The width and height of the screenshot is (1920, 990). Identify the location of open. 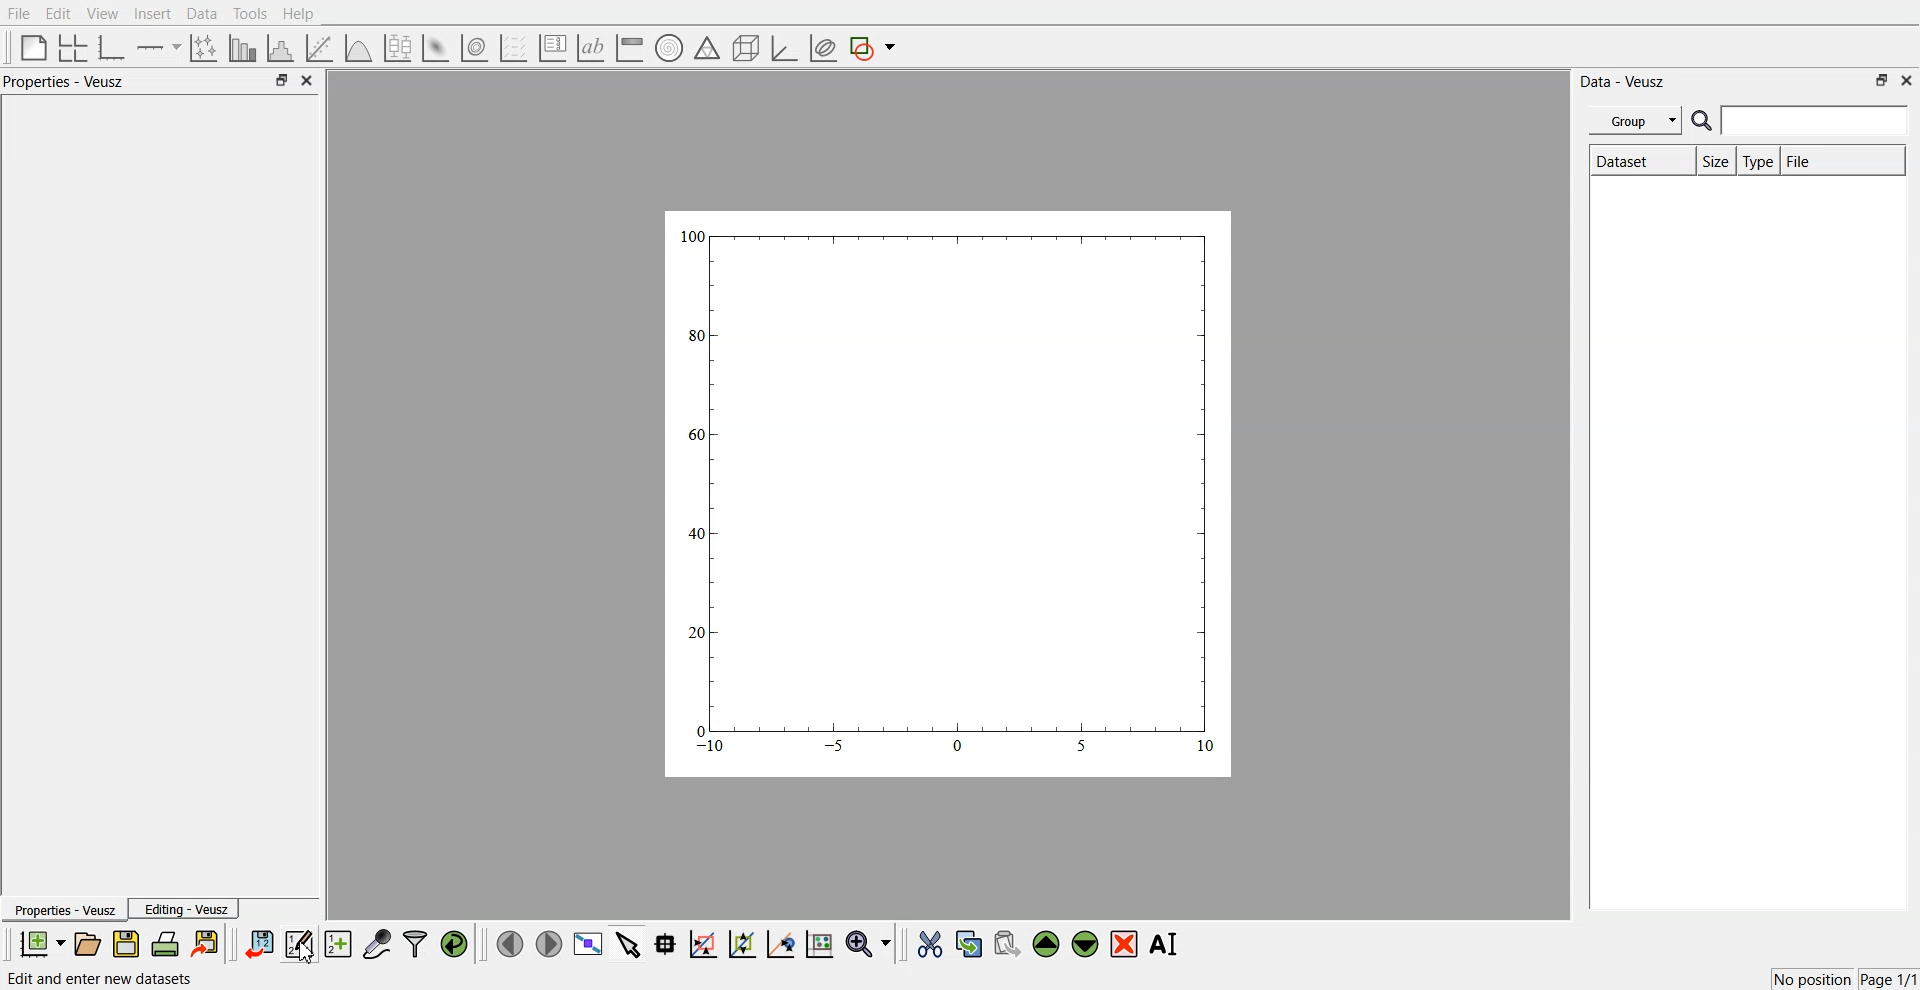
(87, 944).